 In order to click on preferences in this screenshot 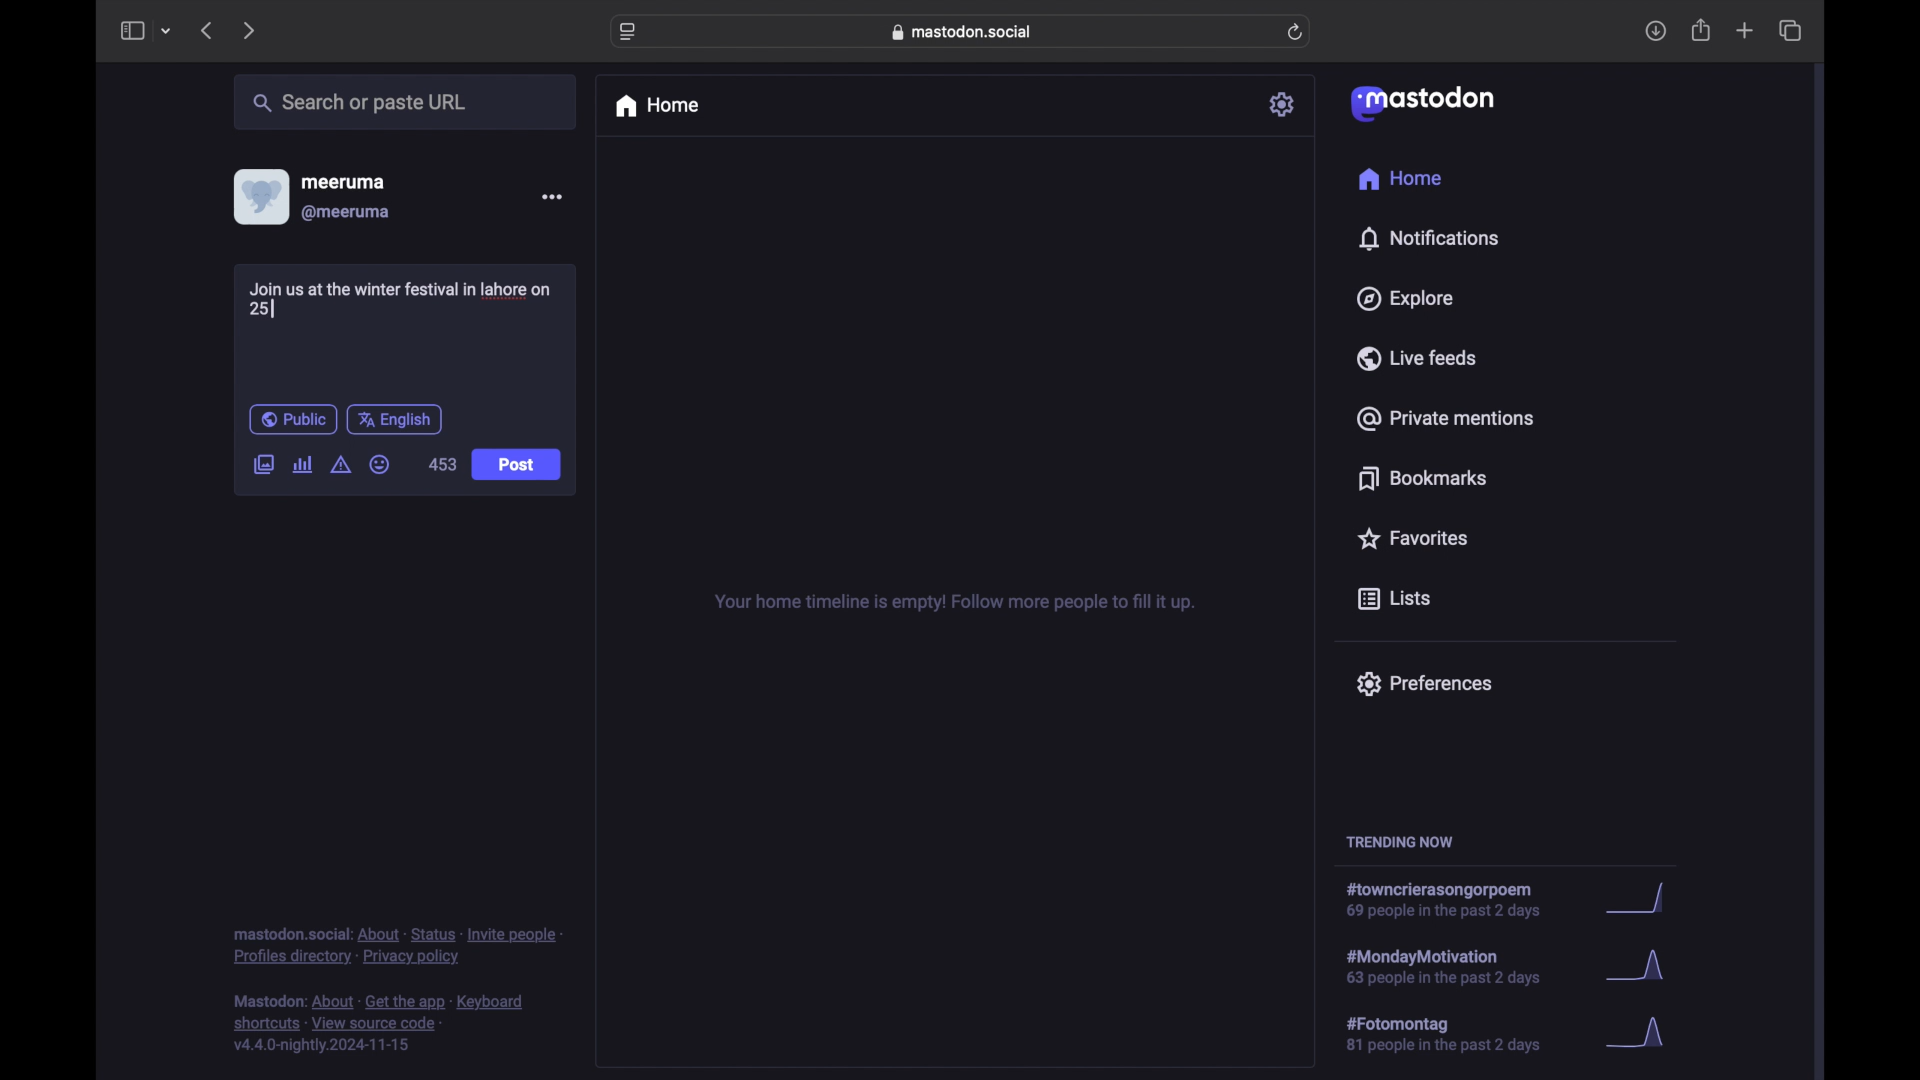, I will do `click(1423, 682)`.